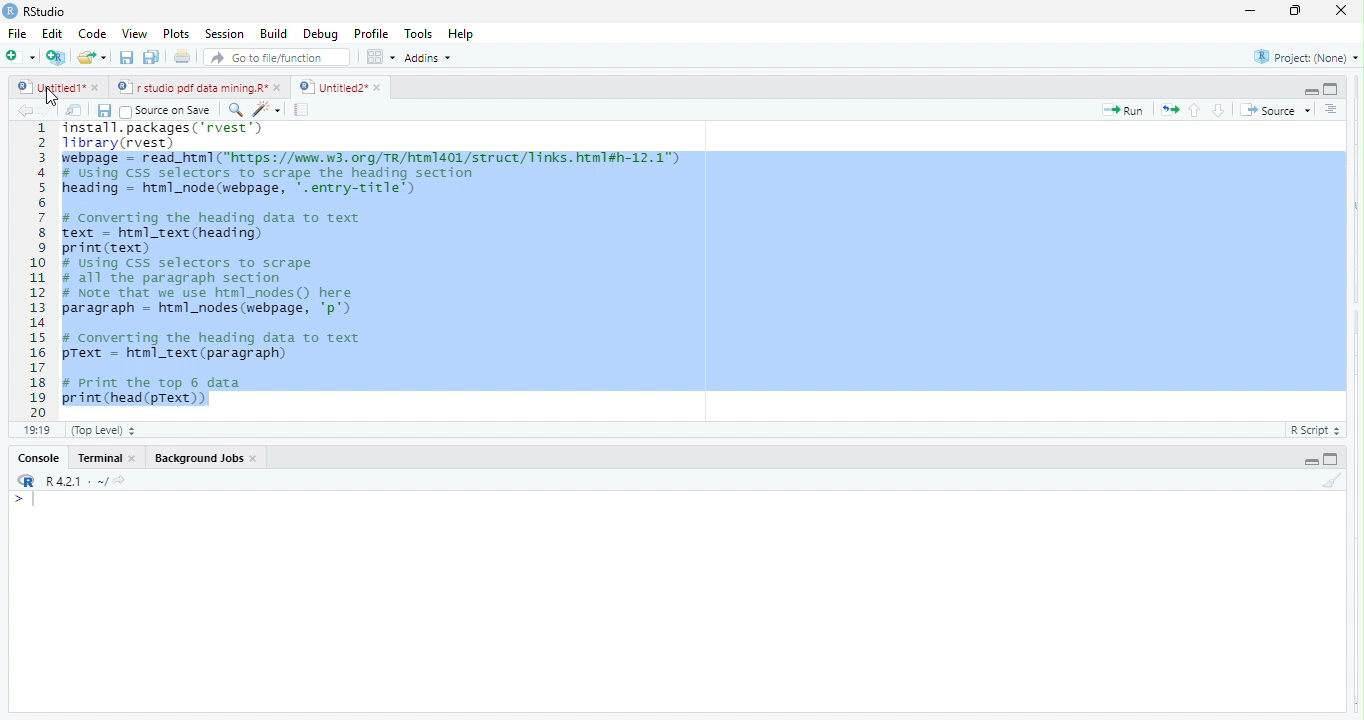 Image resolution: width=1364 pixels, height=720 pixels. Describe the element at coordinates (1124, 111) in the screenshot. I see `run` at that location.